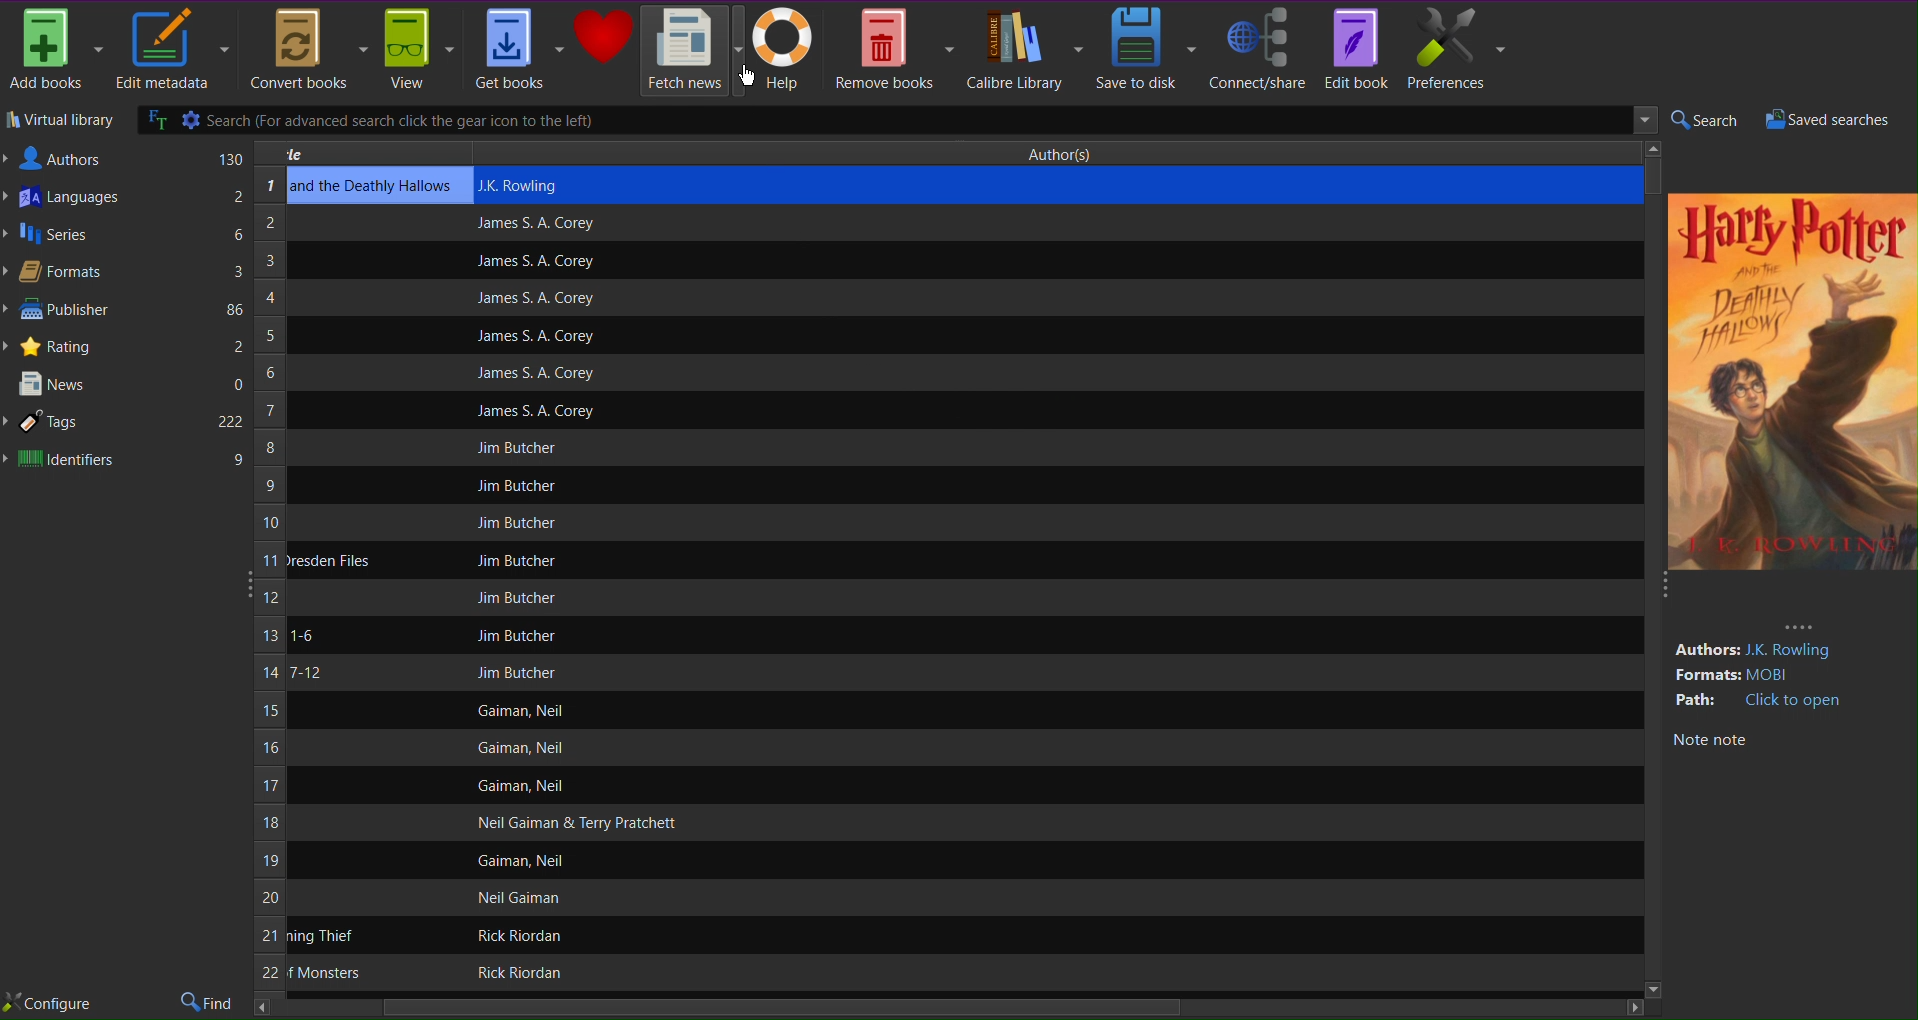 The height and width of the screenshot is (1020, 1918). What do you see at coordinates (125, 236) in the screenshot?
I see `Series` at bounding box center [125, 236].